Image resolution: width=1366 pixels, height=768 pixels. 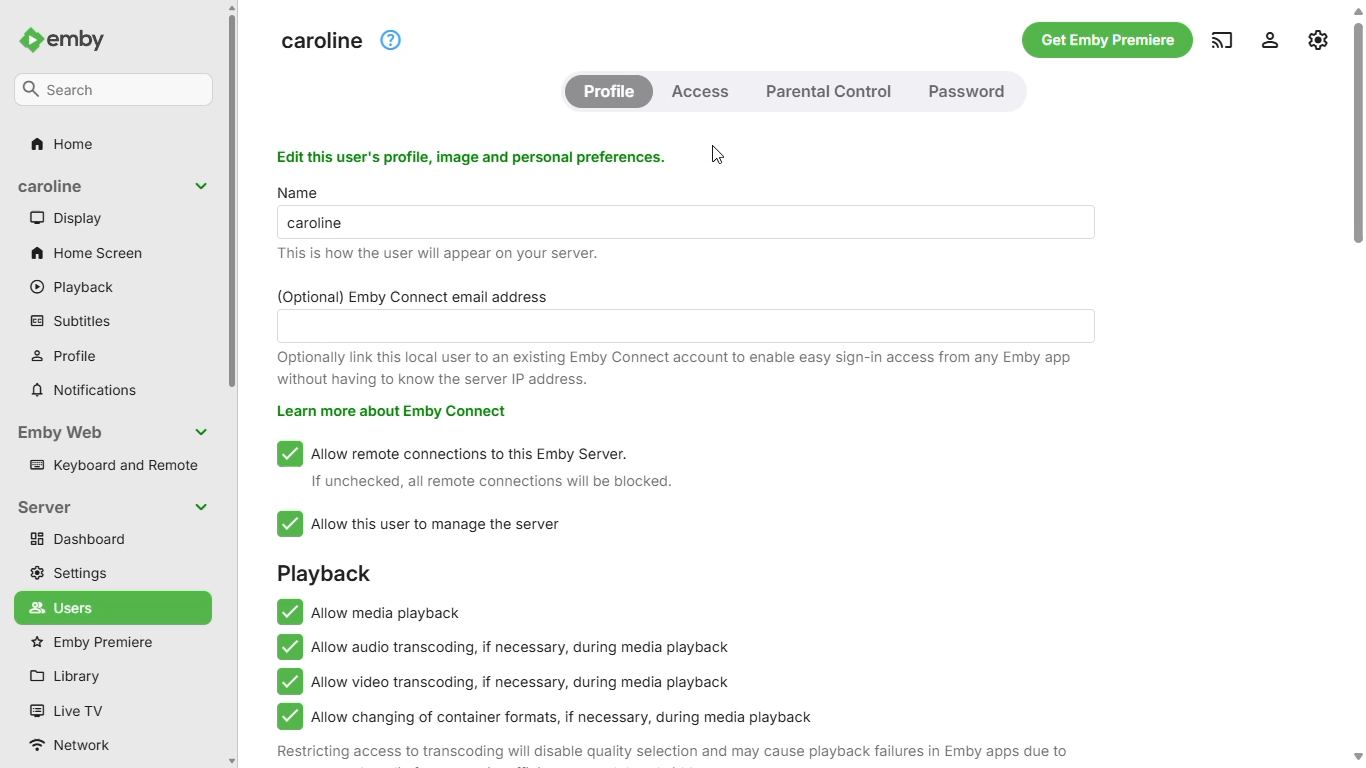 I want to click on dashboard, so click(x=112, y=539).